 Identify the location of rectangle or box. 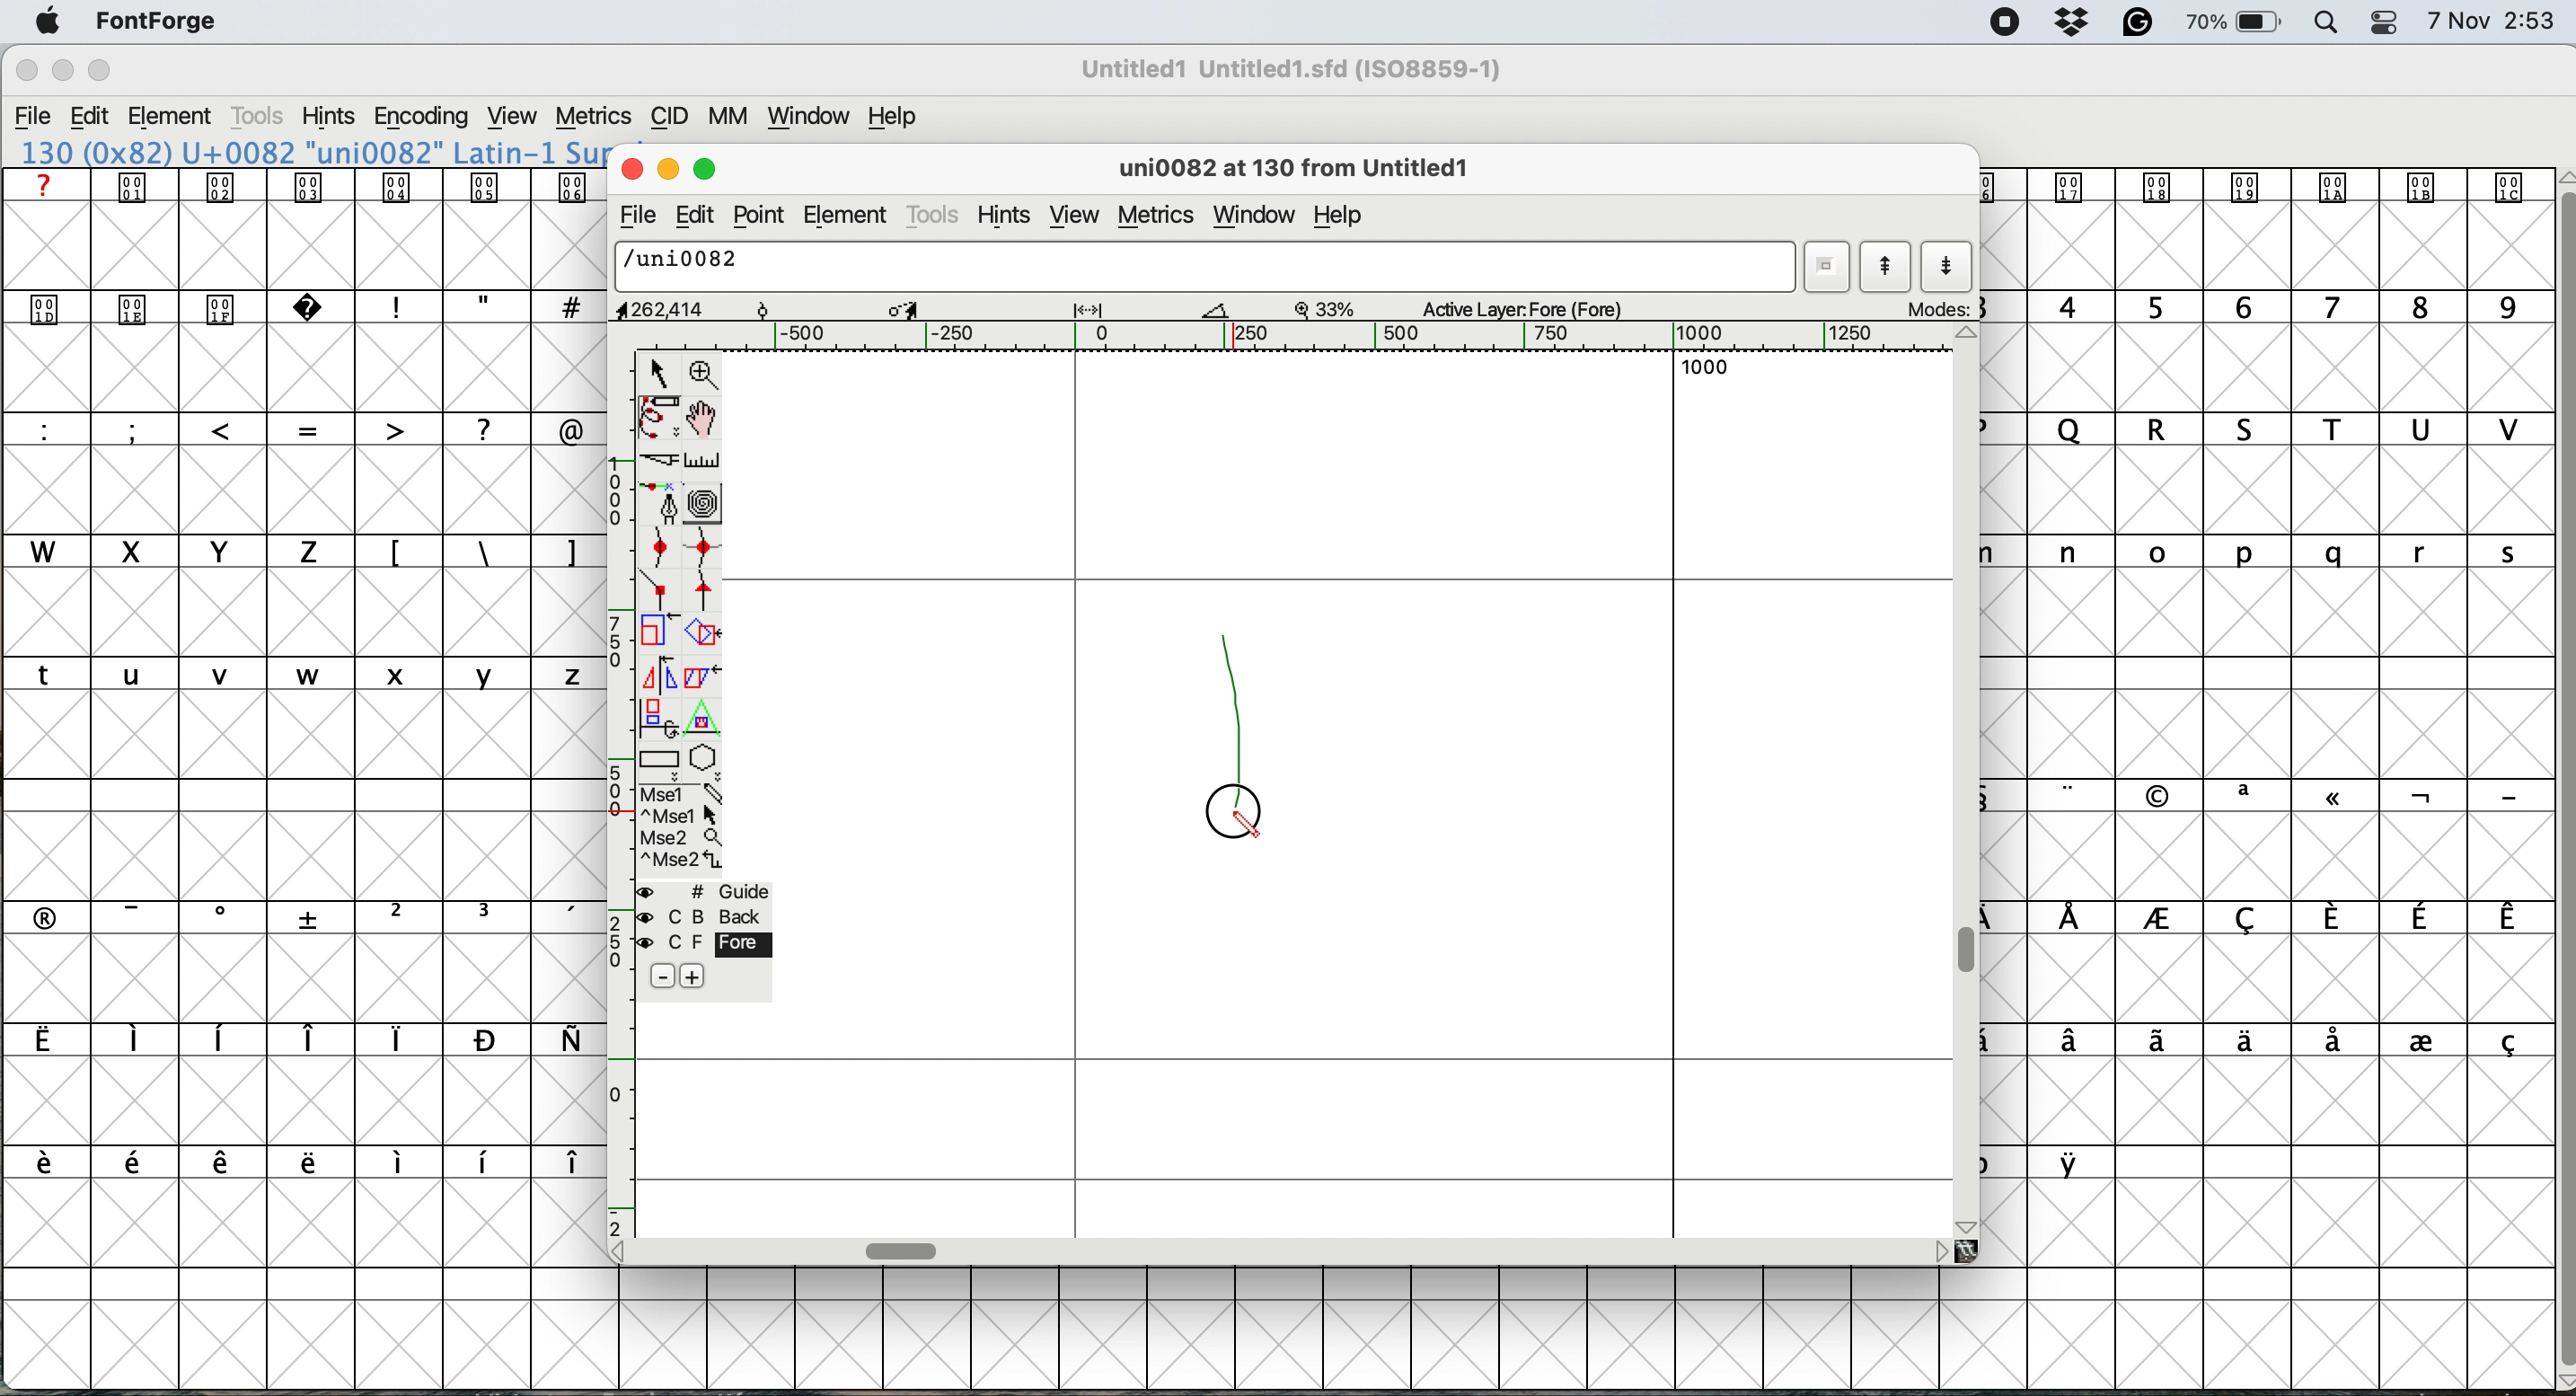
(661, 763).